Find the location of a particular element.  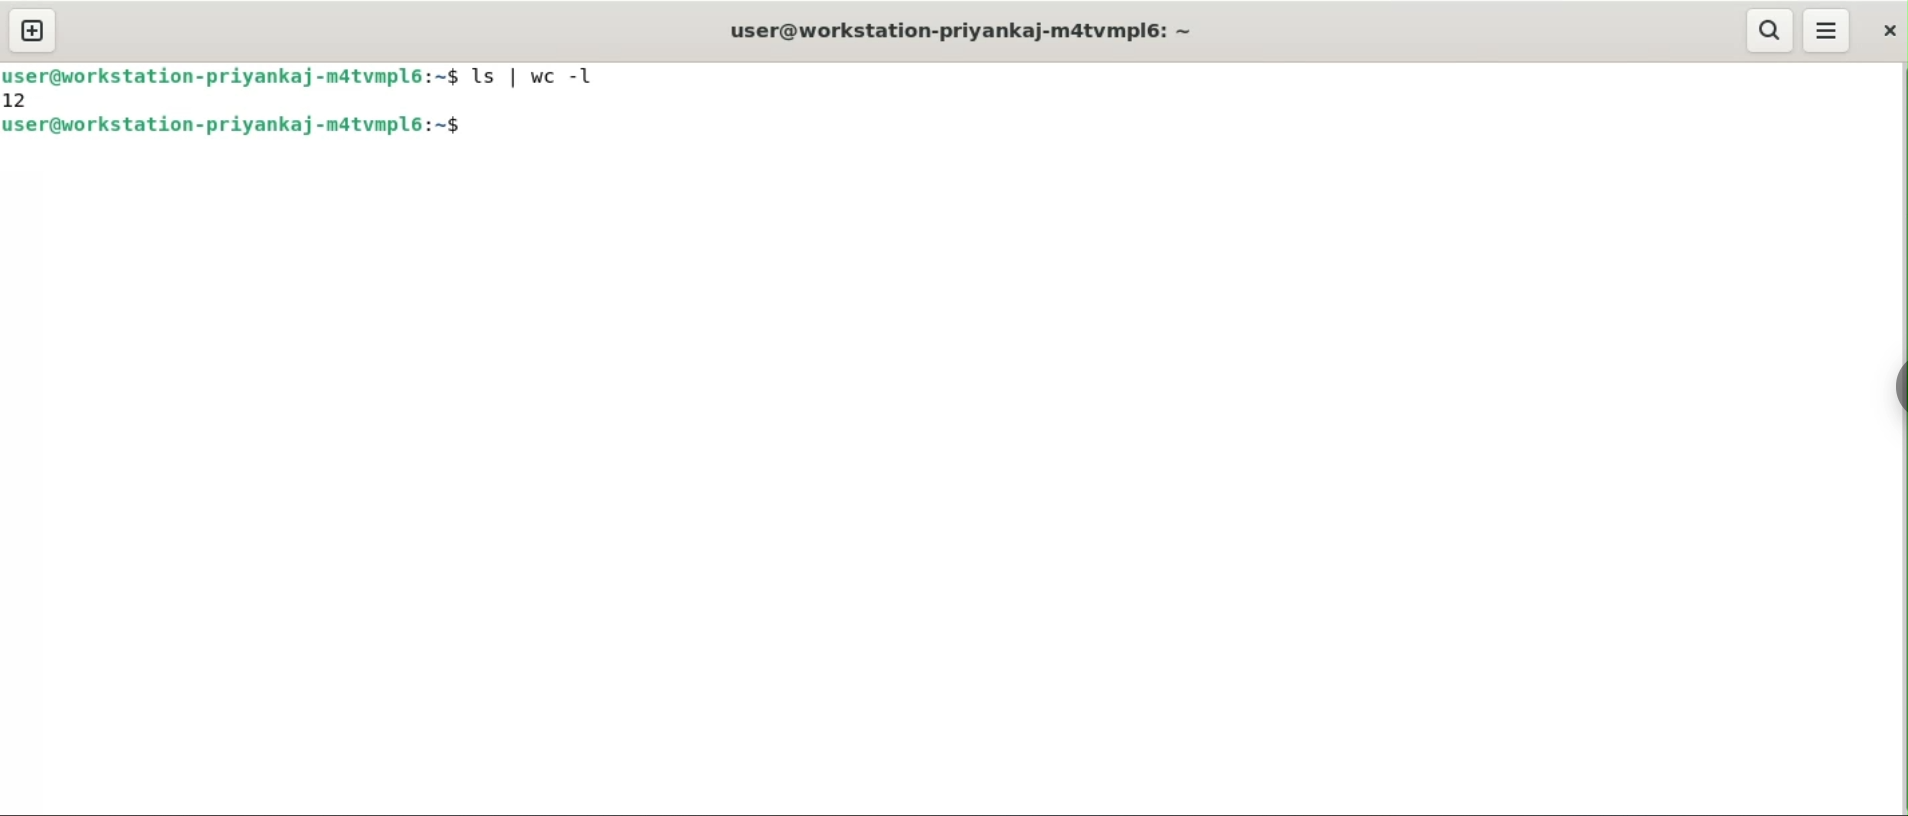

menu is located at coordinates (1828, 32).